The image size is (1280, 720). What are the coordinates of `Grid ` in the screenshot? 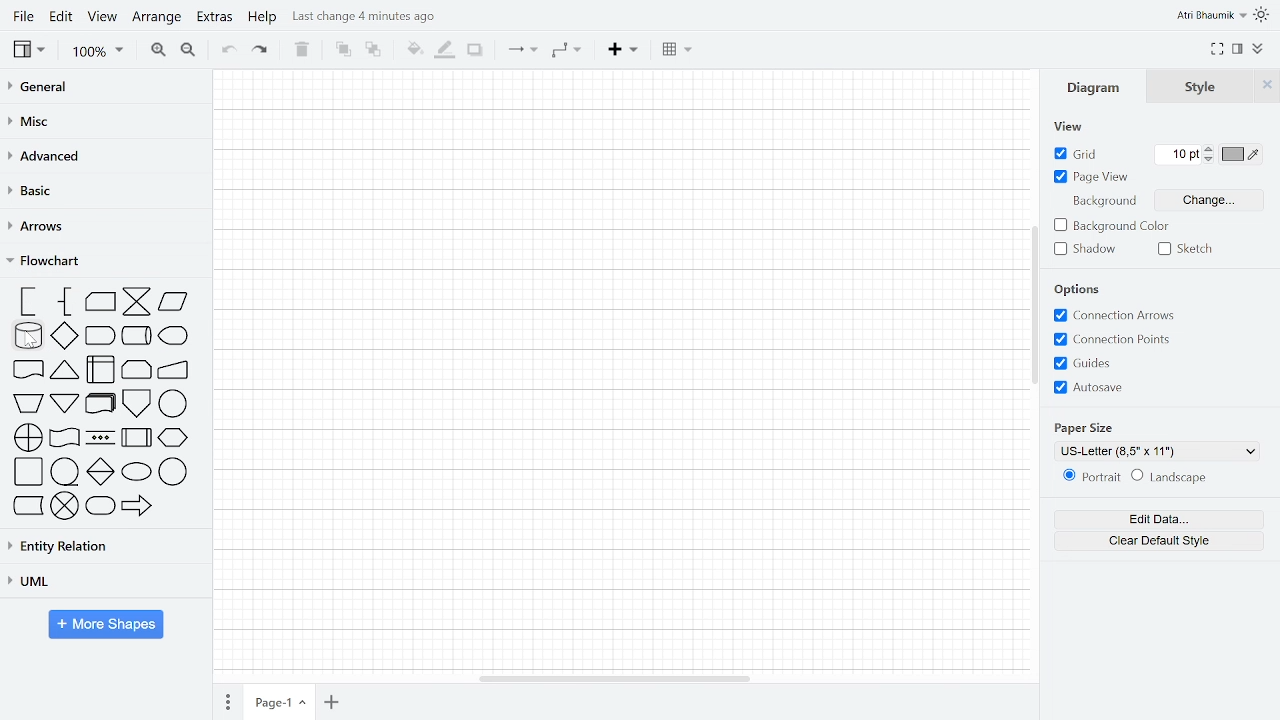 It's located at (1079, 153).